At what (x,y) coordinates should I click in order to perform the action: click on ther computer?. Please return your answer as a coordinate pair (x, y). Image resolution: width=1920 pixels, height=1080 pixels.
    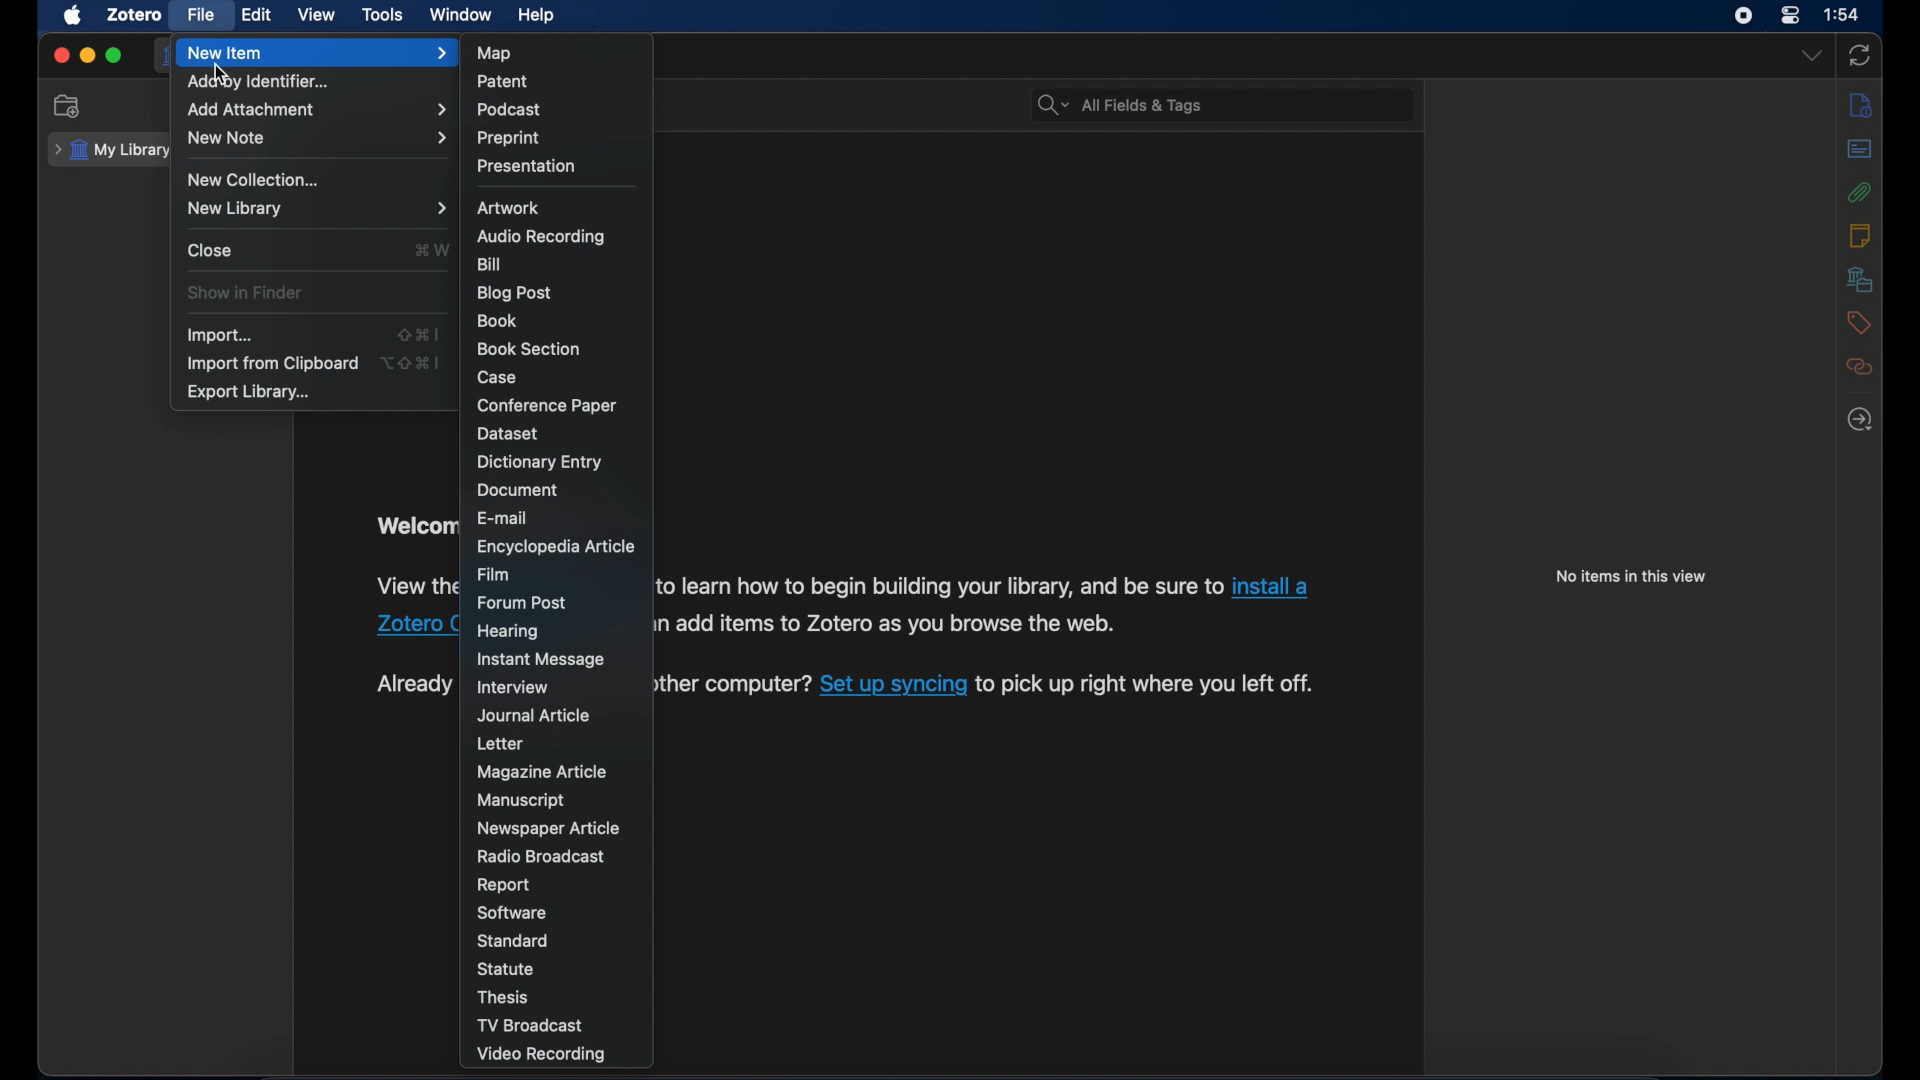
    Looking at the image, I should click on (734, 685).